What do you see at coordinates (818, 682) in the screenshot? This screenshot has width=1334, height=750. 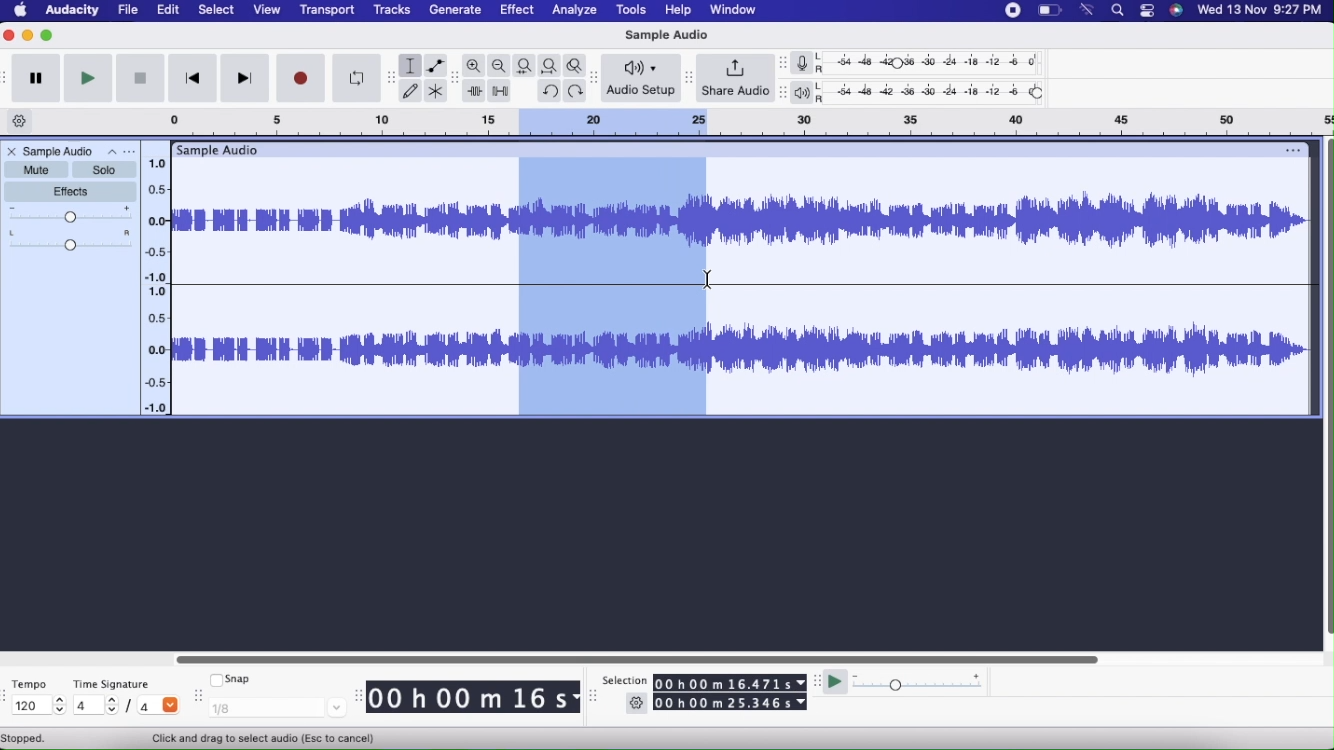 I see `move toolbar` at bounding box center [818, 682].